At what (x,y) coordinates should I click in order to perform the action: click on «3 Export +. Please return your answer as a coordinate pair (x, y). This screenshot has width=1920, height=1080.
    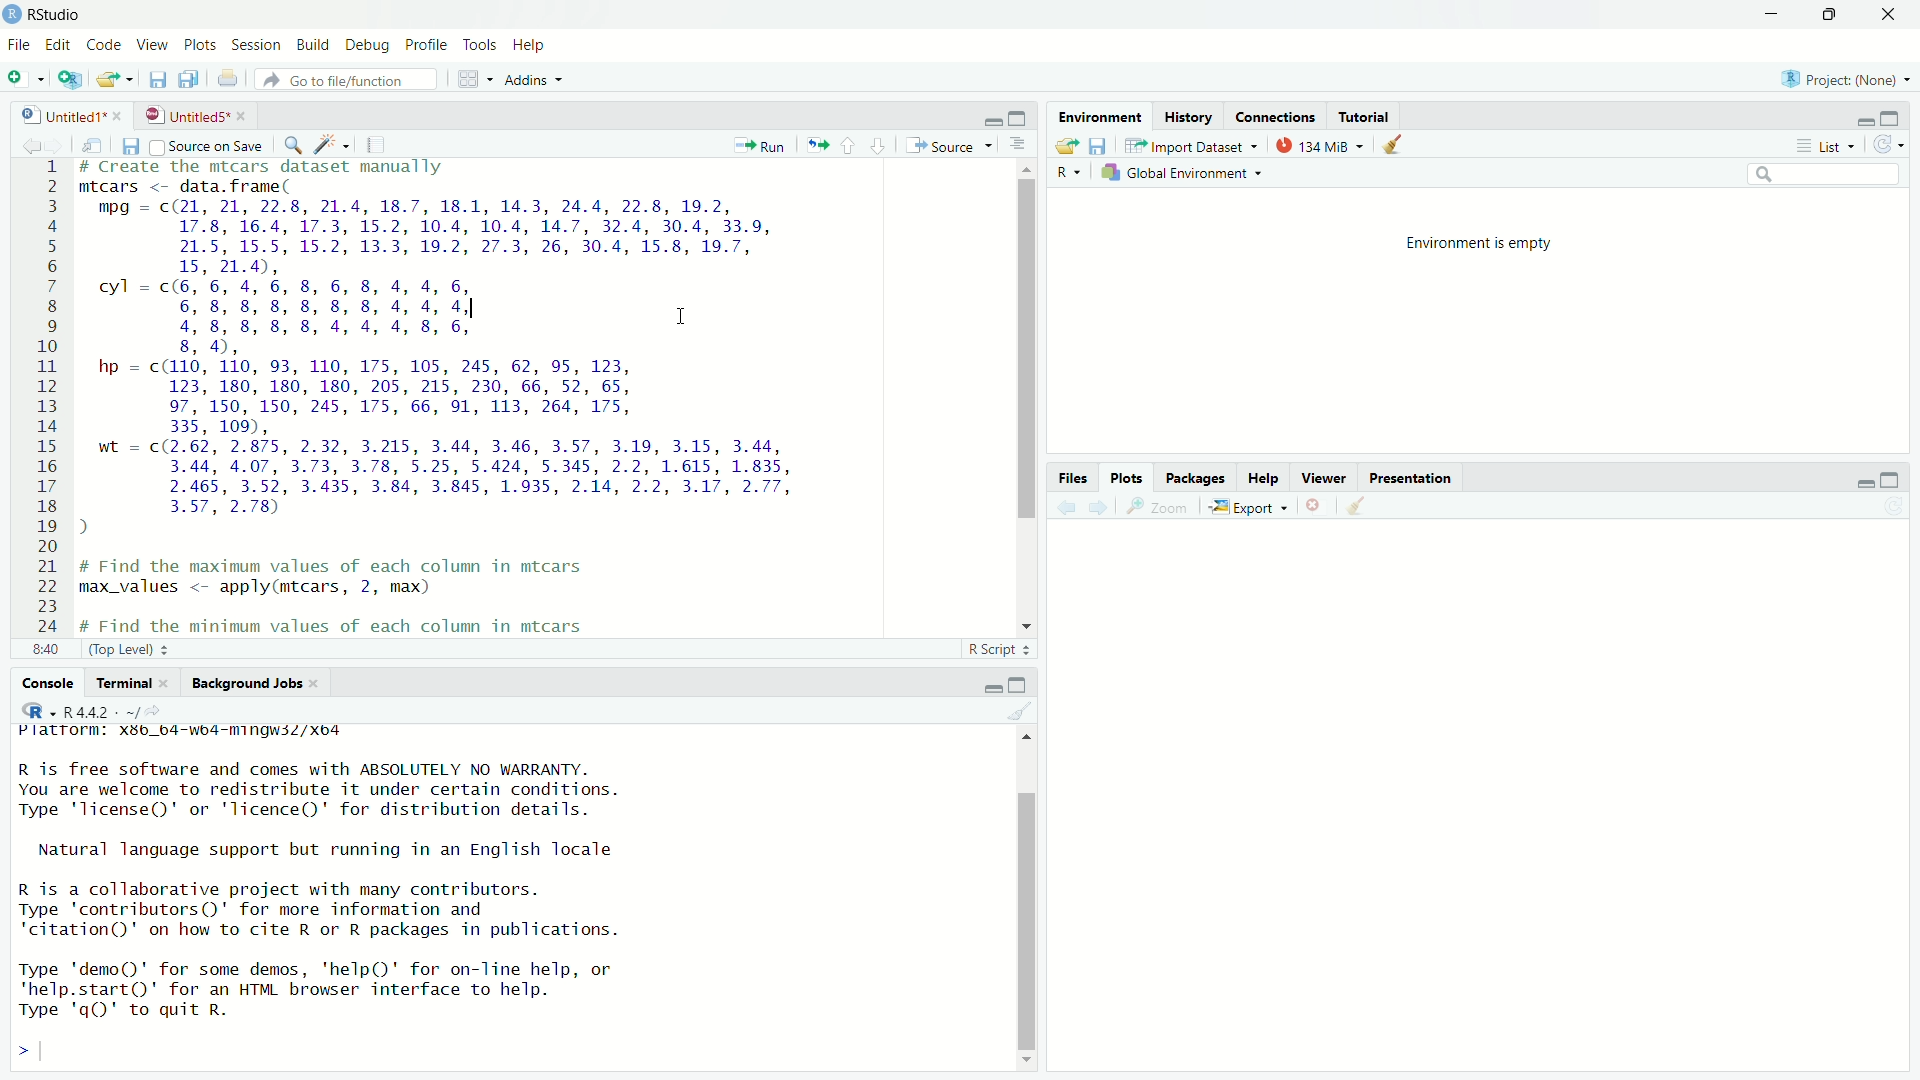
    Looking at the image, I should click on (1251, 506).